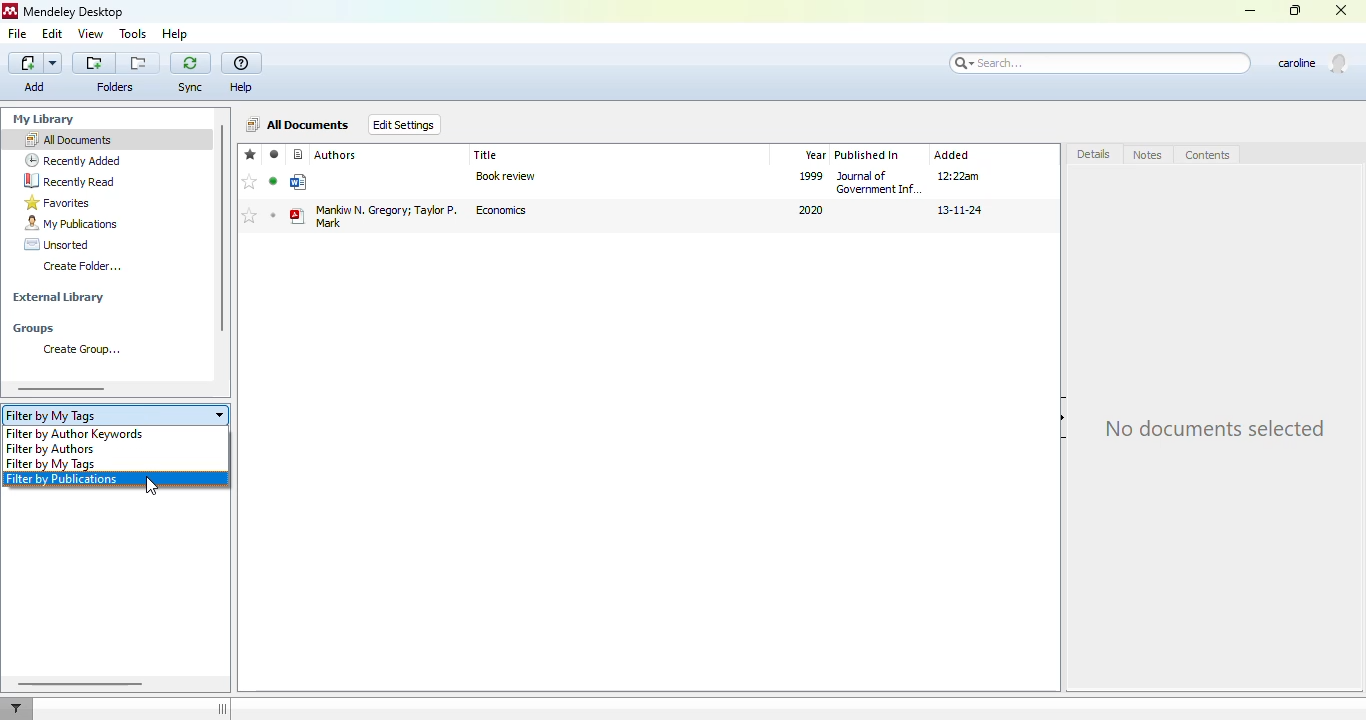 The height and width of the screenshot is (720, 1366). Describe the element at coordinates (17, 708) in the screenshot. I see `filter documents by author, tag or publication.` at that location.